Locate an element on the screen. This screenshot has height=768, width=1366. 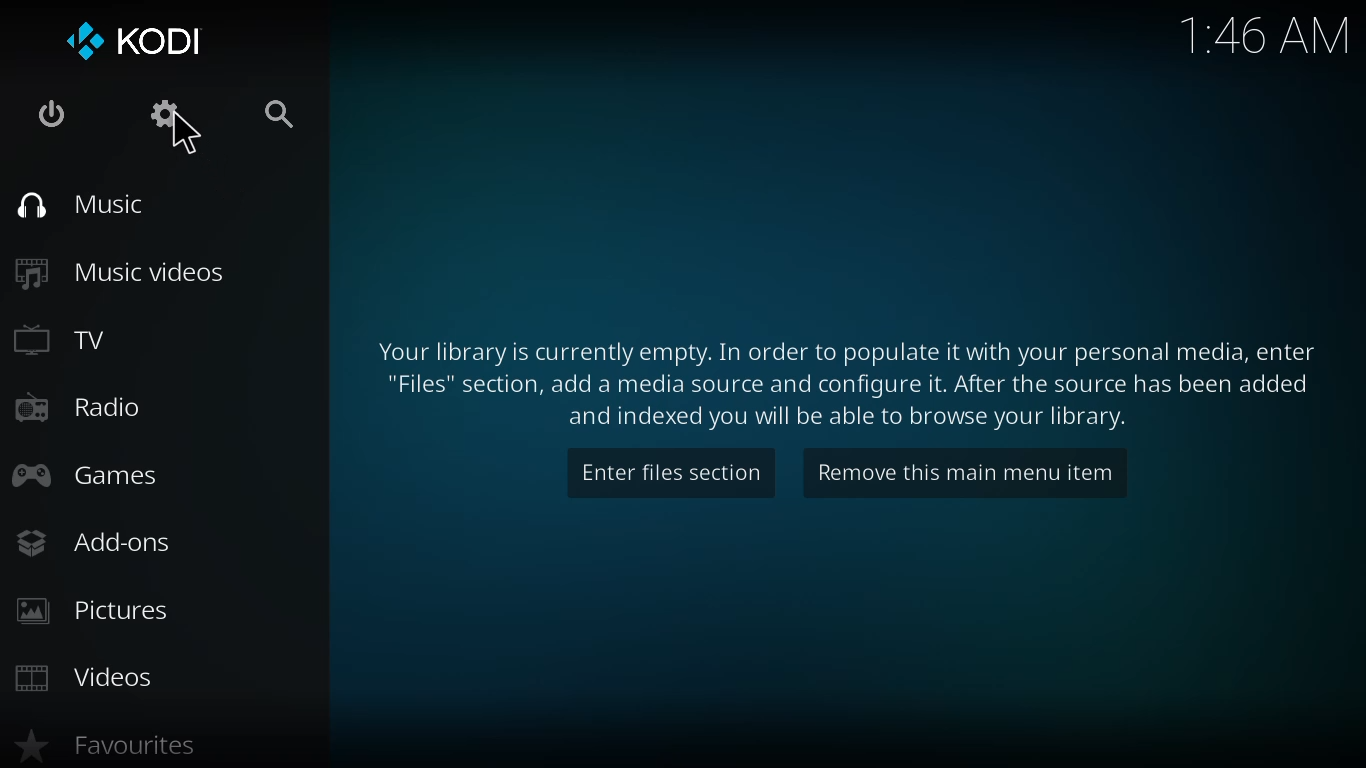
search is located at coordinates (281, 115).